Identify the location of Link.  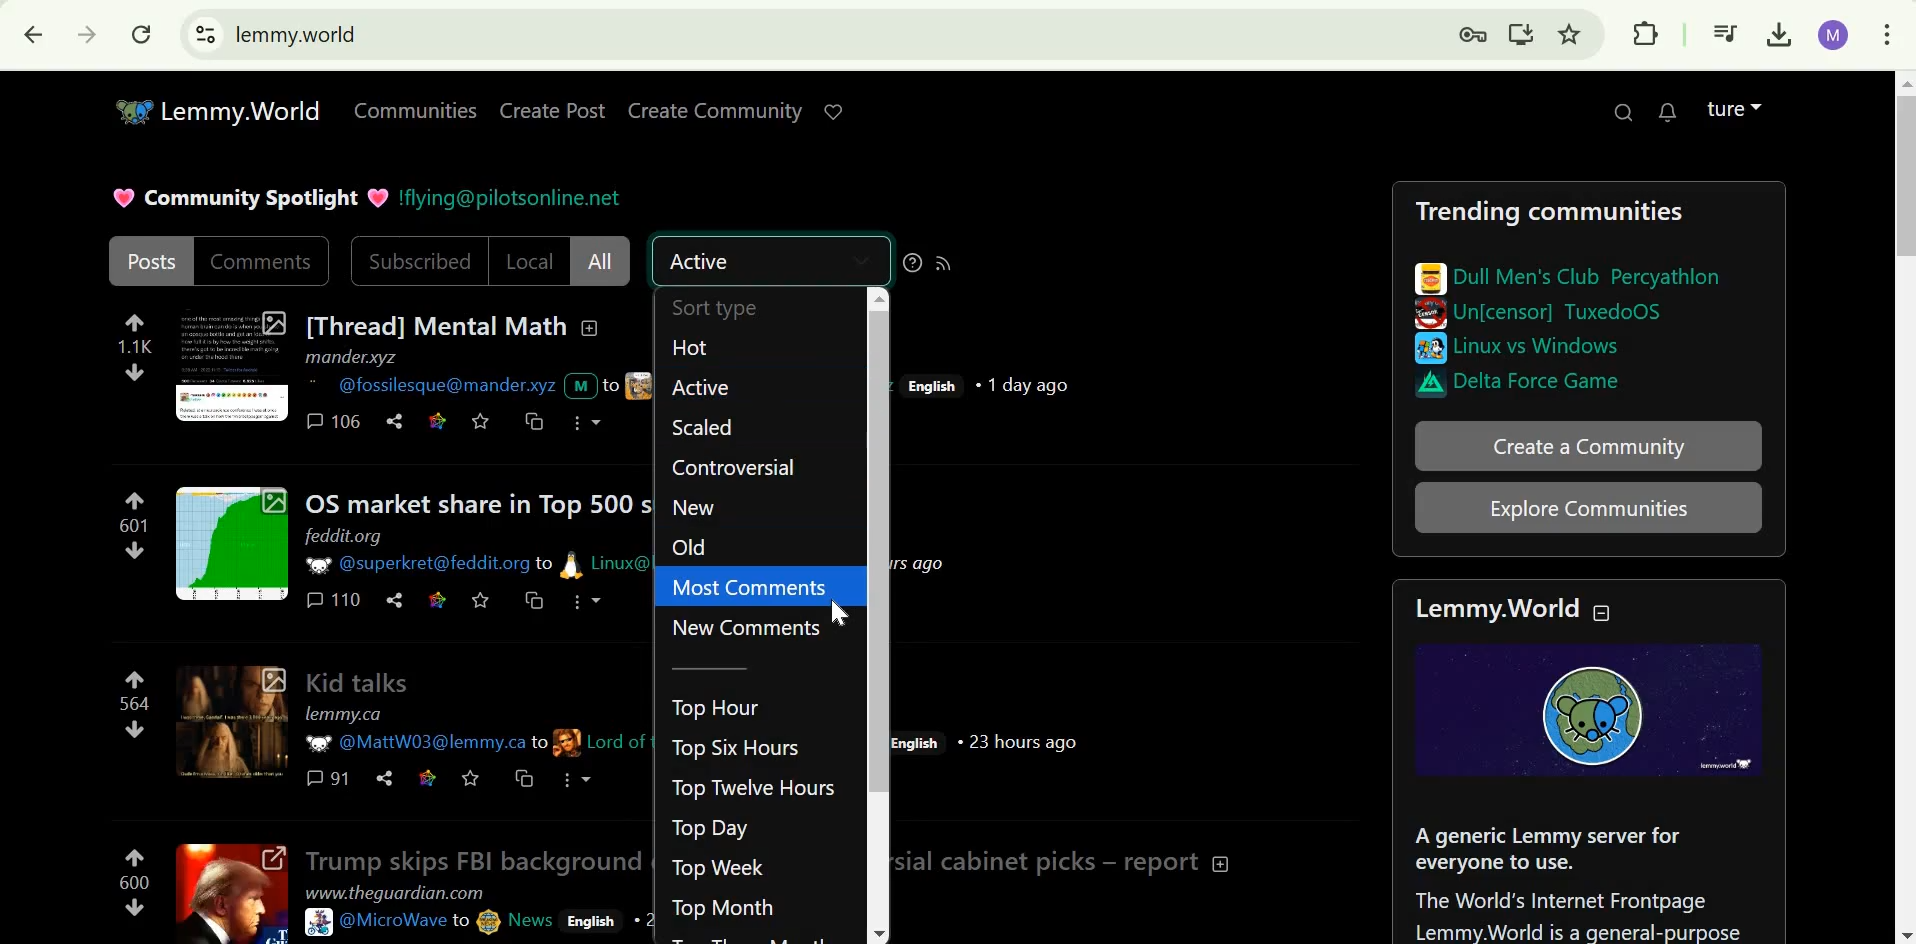
(435, 422).